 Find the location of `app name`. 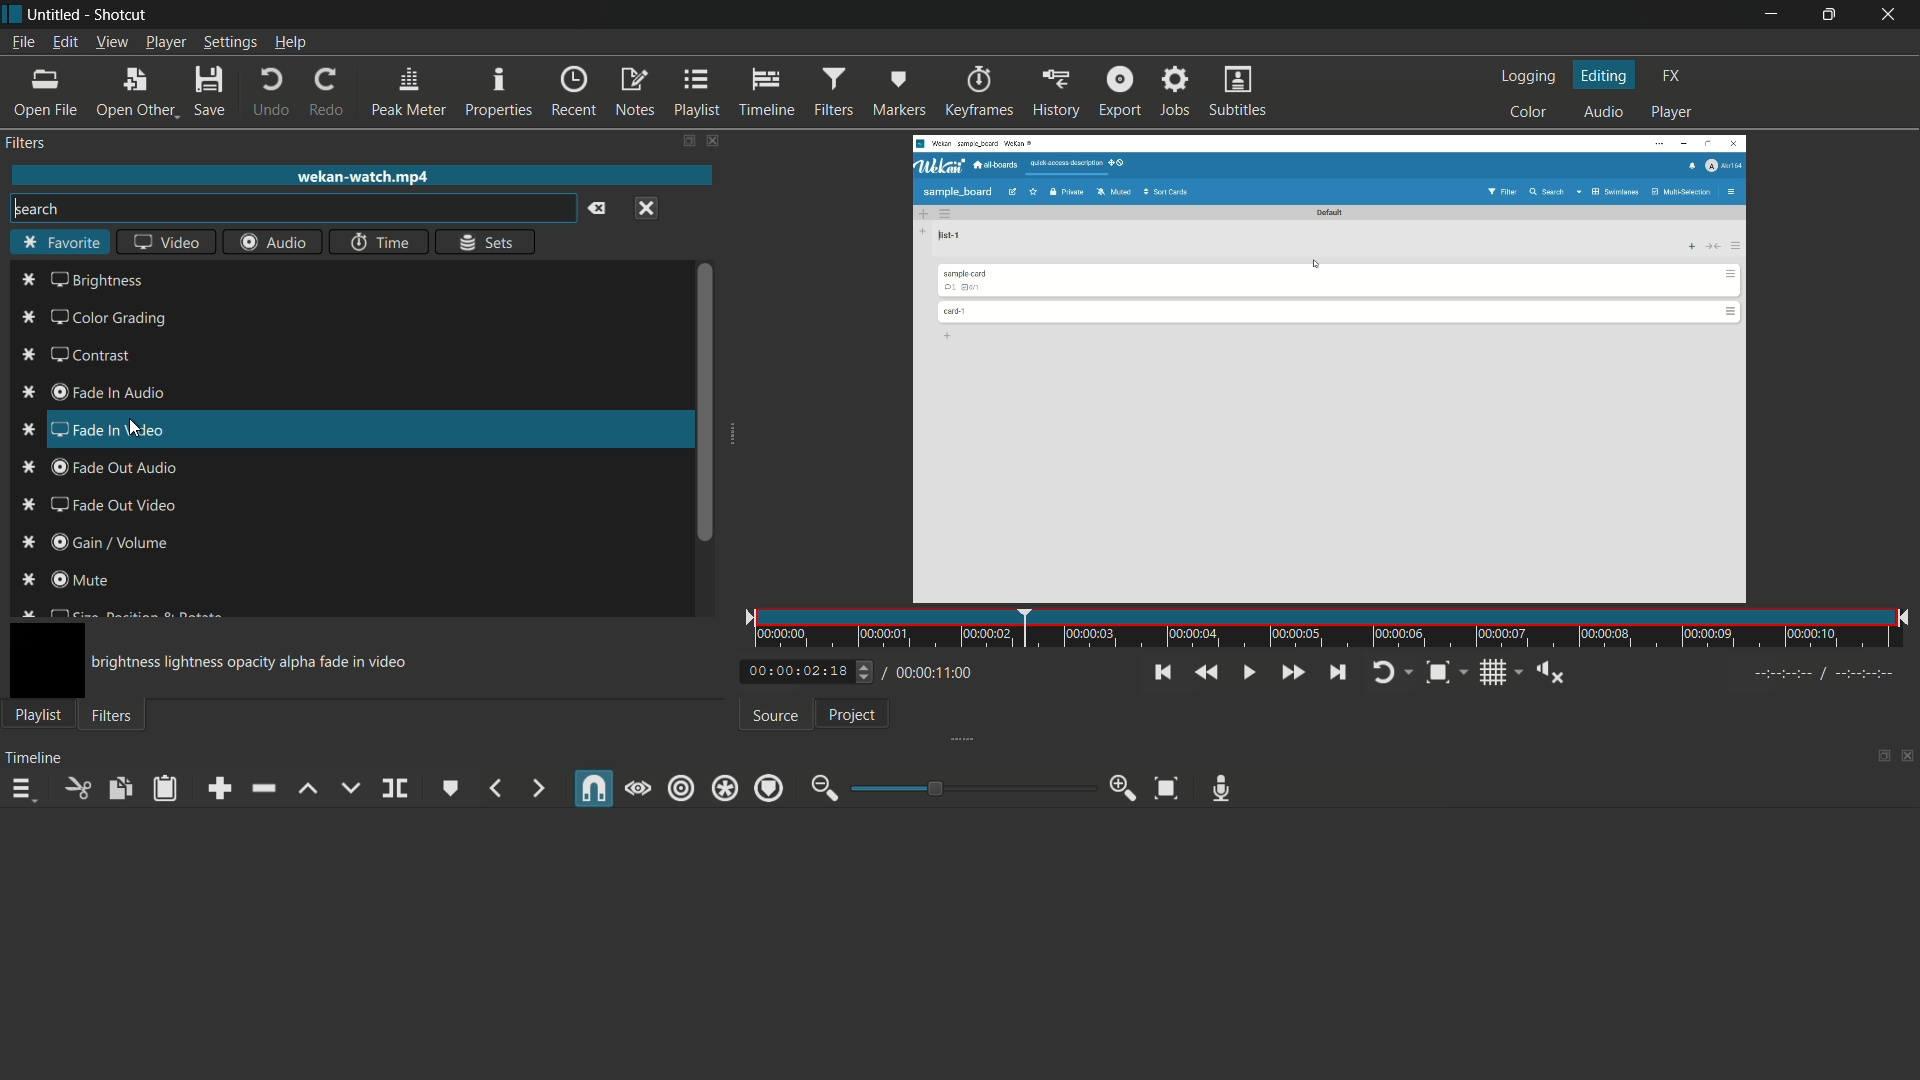

app name is located at coordinates (123, 15).